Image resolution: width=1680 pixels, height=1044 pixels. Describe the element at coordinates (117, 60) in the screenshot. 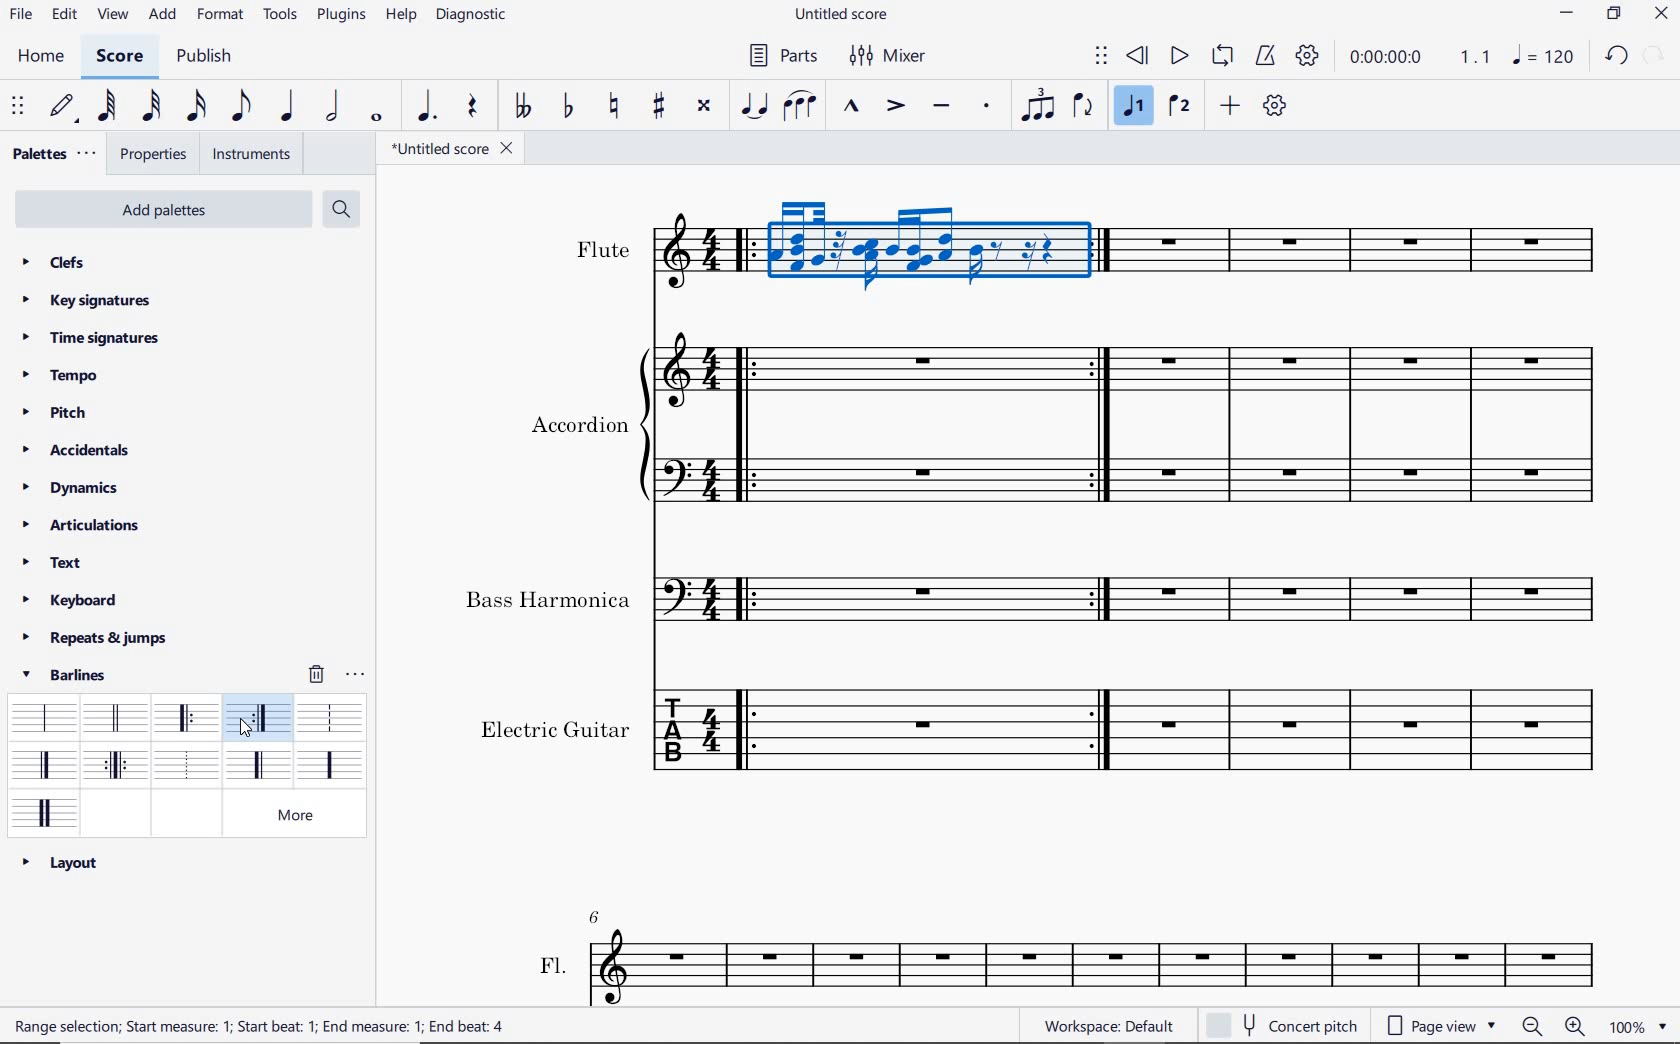

I see `SCORE` at that location.